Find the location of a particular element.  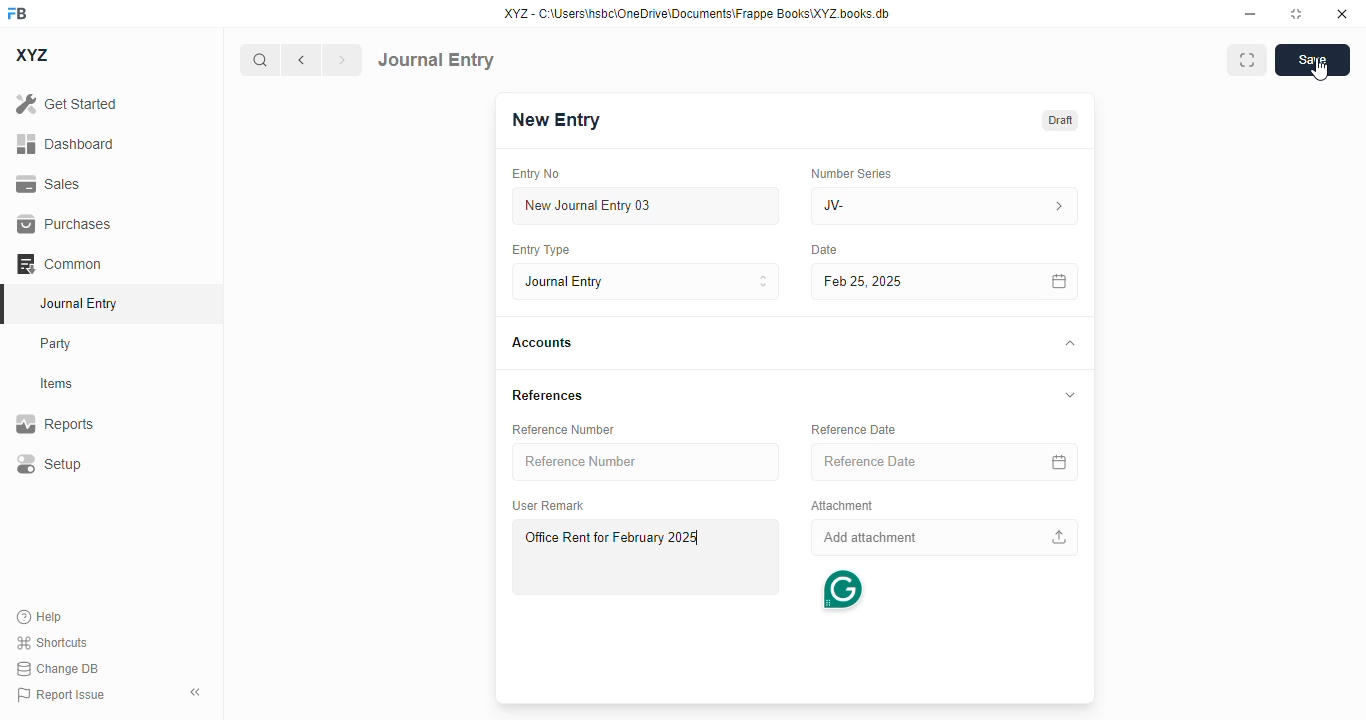

dashboard is located at coordinates (66, 144).